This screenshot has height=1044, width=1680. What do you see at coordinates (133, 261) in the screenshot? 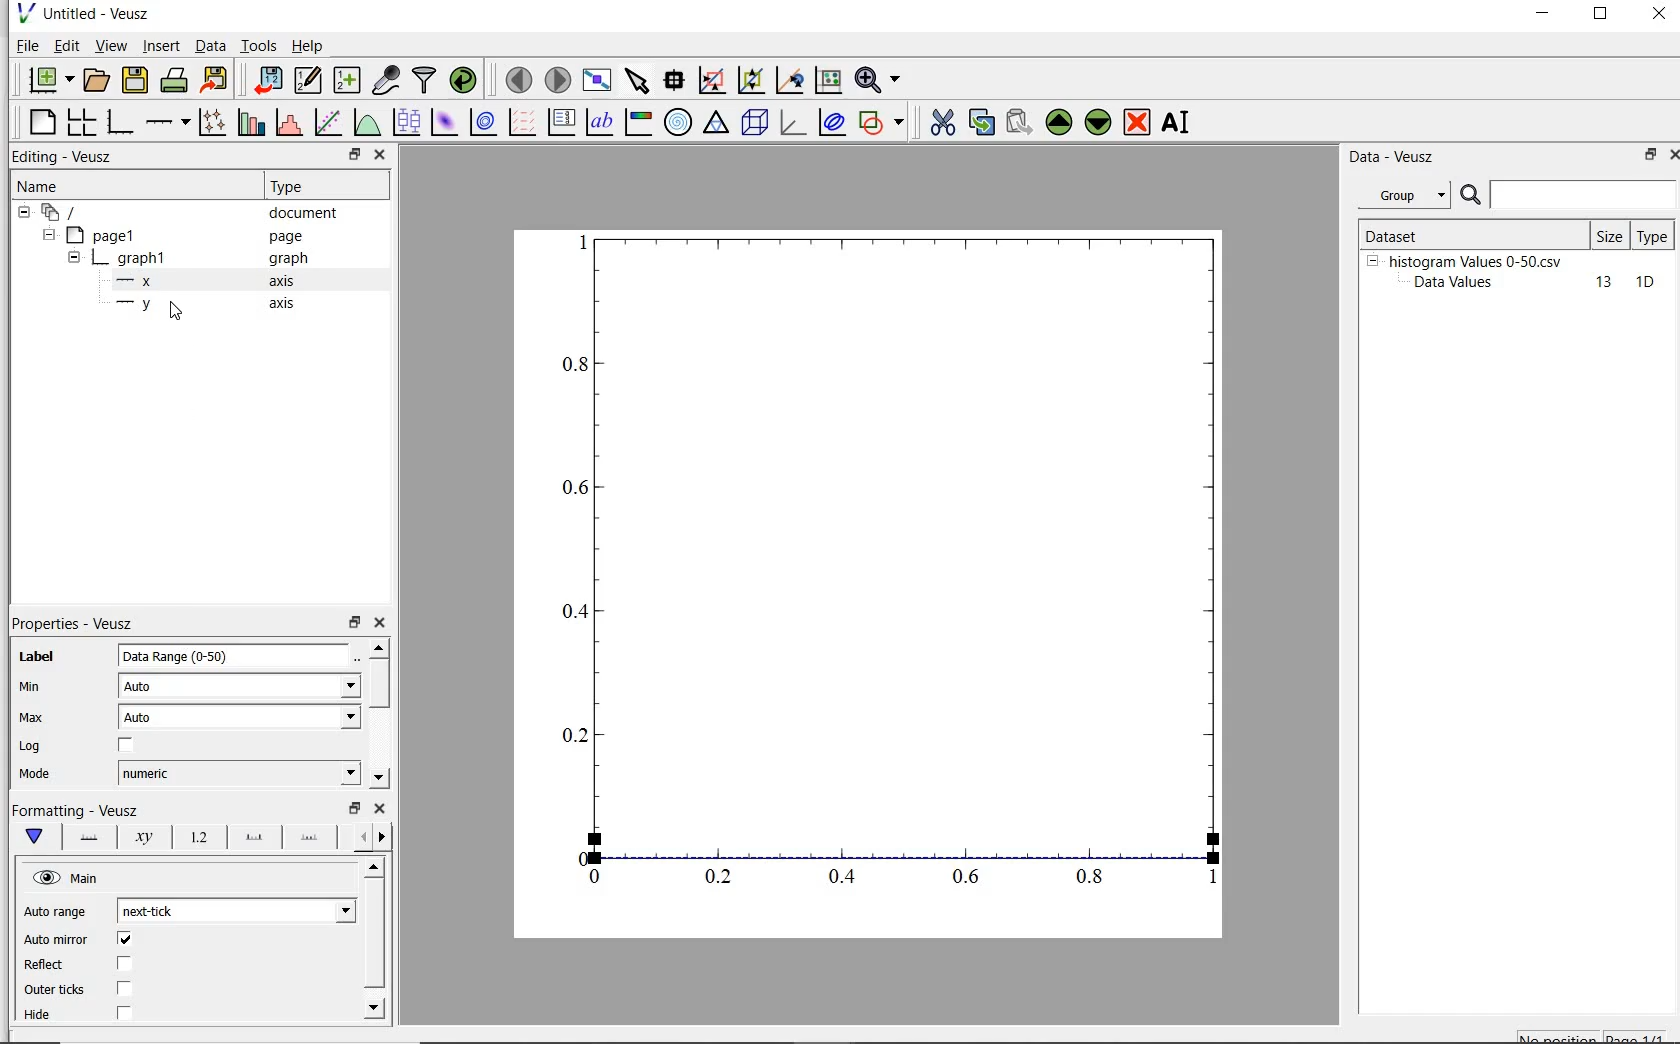
I see `graph1` at bounding box center [133, 261].